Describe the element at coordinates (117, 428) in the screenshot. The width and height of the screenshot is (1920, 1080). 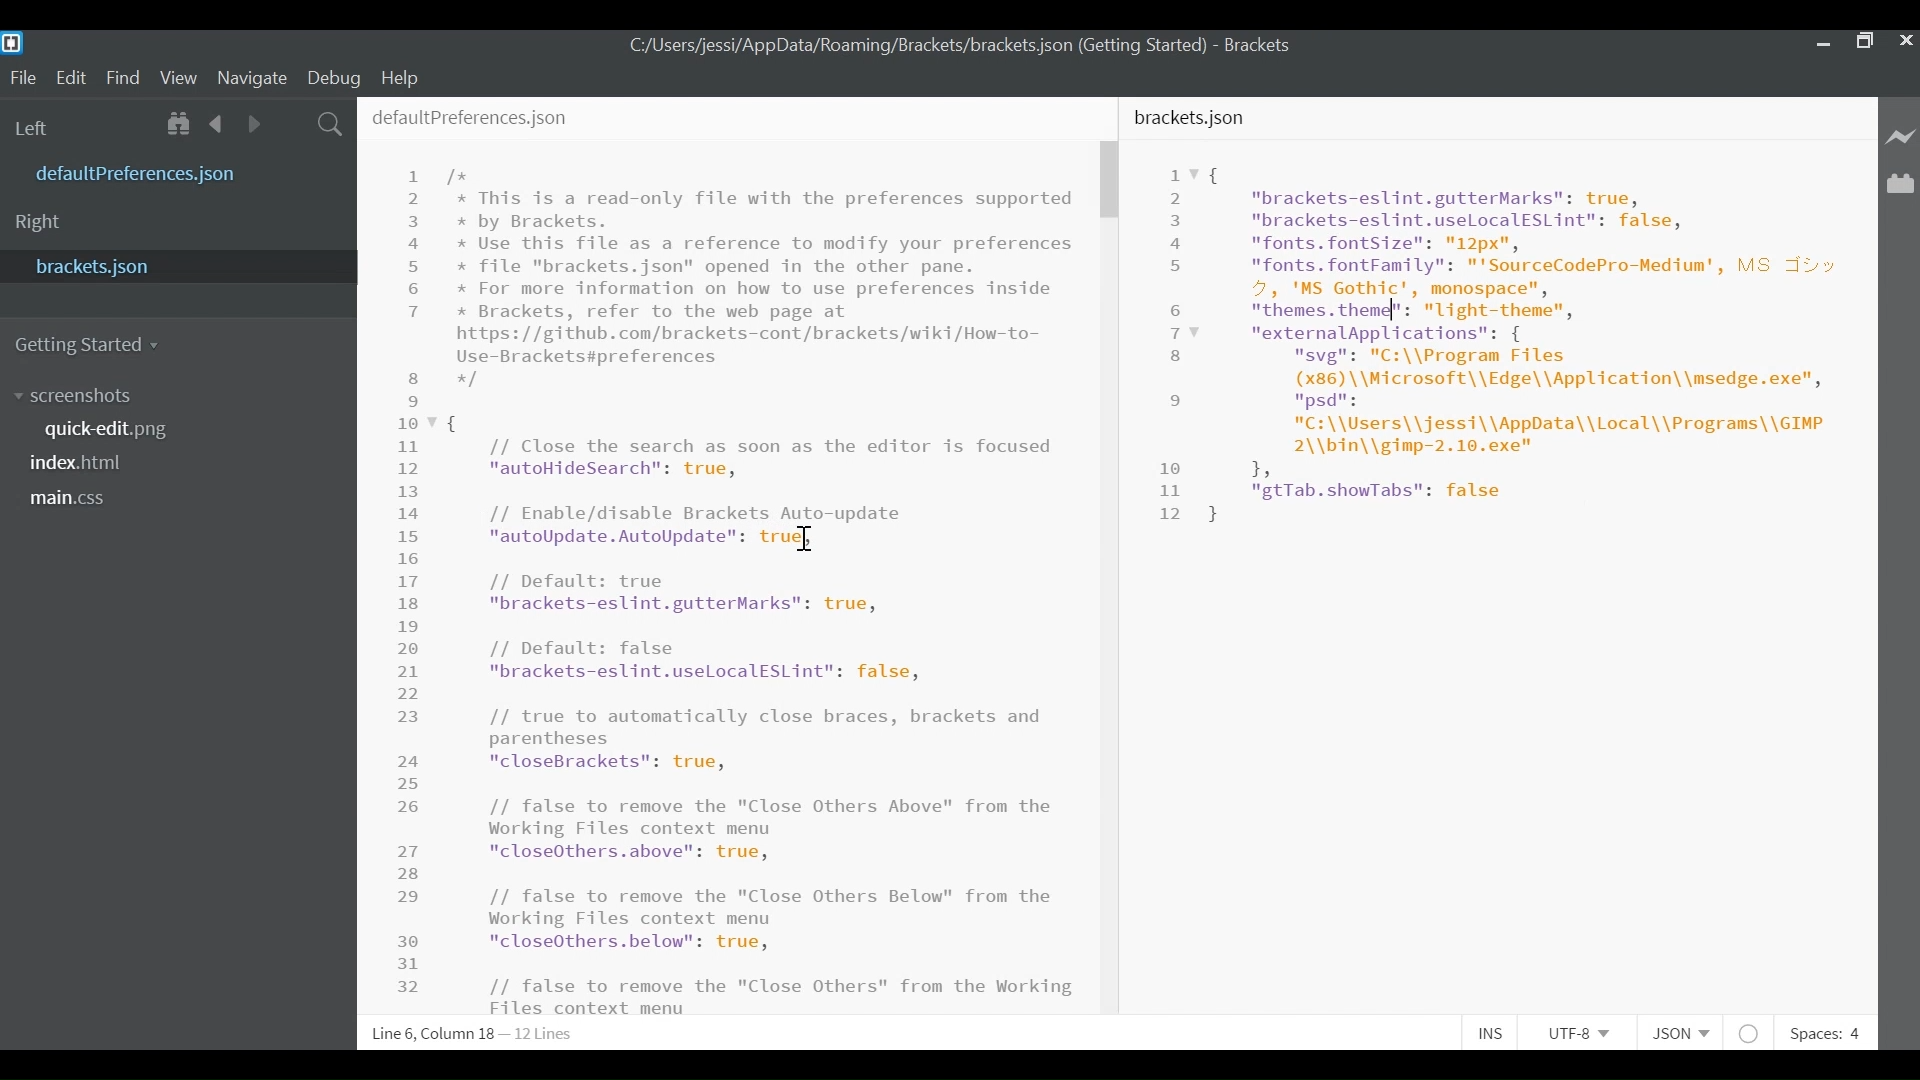
I see `quickedit.png` at that location.